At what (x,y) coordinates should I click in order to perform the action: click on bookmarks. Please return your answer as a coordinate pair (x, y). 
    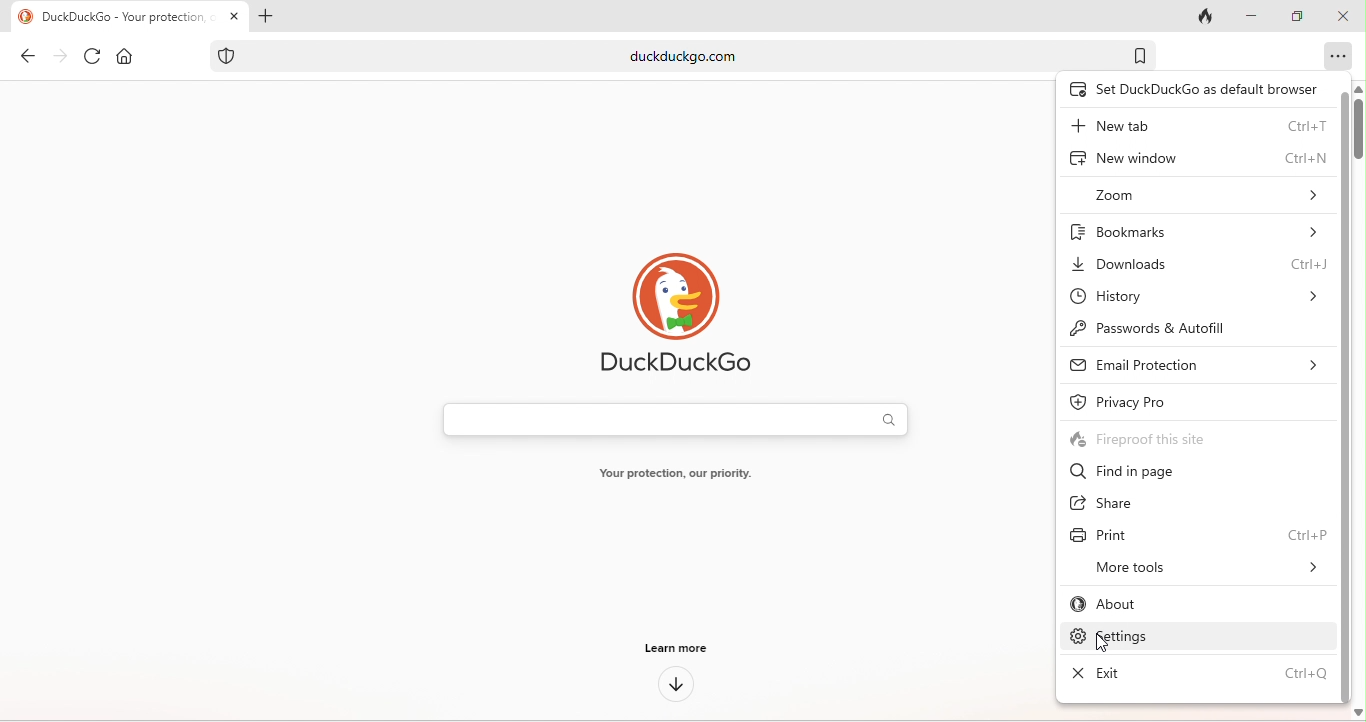
    Looking at the image, I should click on (1197, 233).